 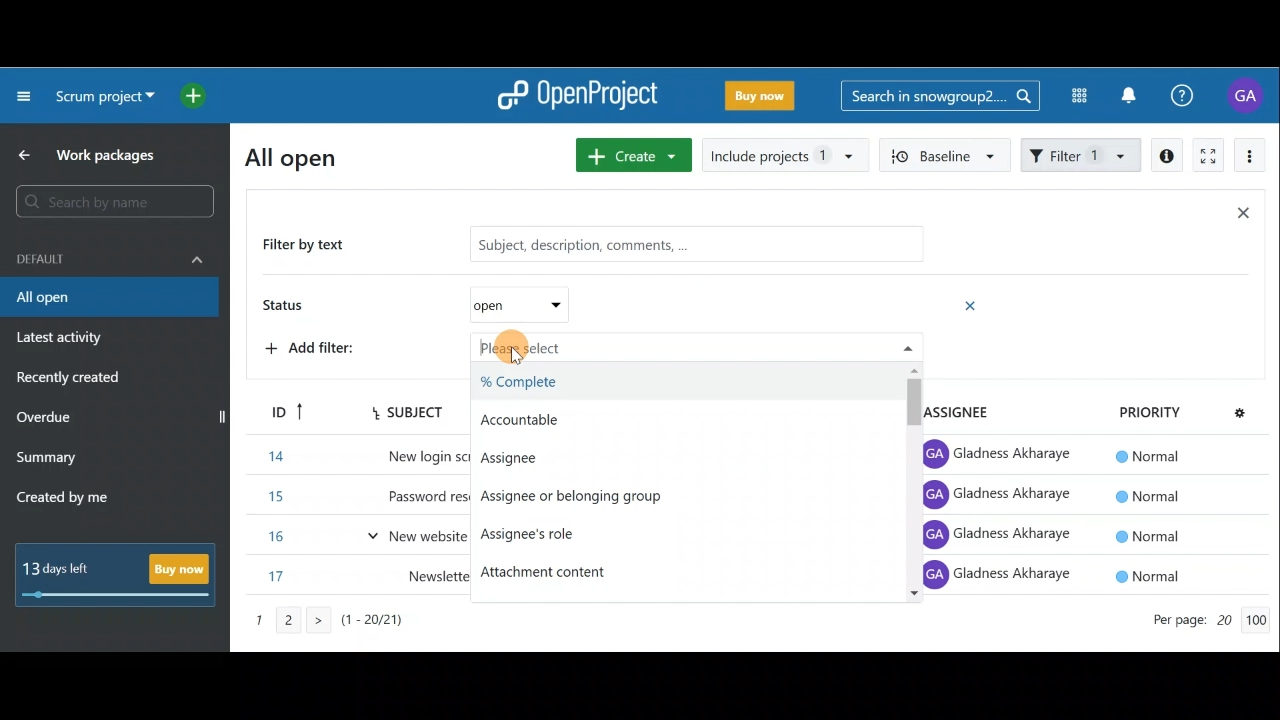 What do you see at coordinates (71, 380) in the screenshot?
I see `Recently created` at bounding box center [71, 380].